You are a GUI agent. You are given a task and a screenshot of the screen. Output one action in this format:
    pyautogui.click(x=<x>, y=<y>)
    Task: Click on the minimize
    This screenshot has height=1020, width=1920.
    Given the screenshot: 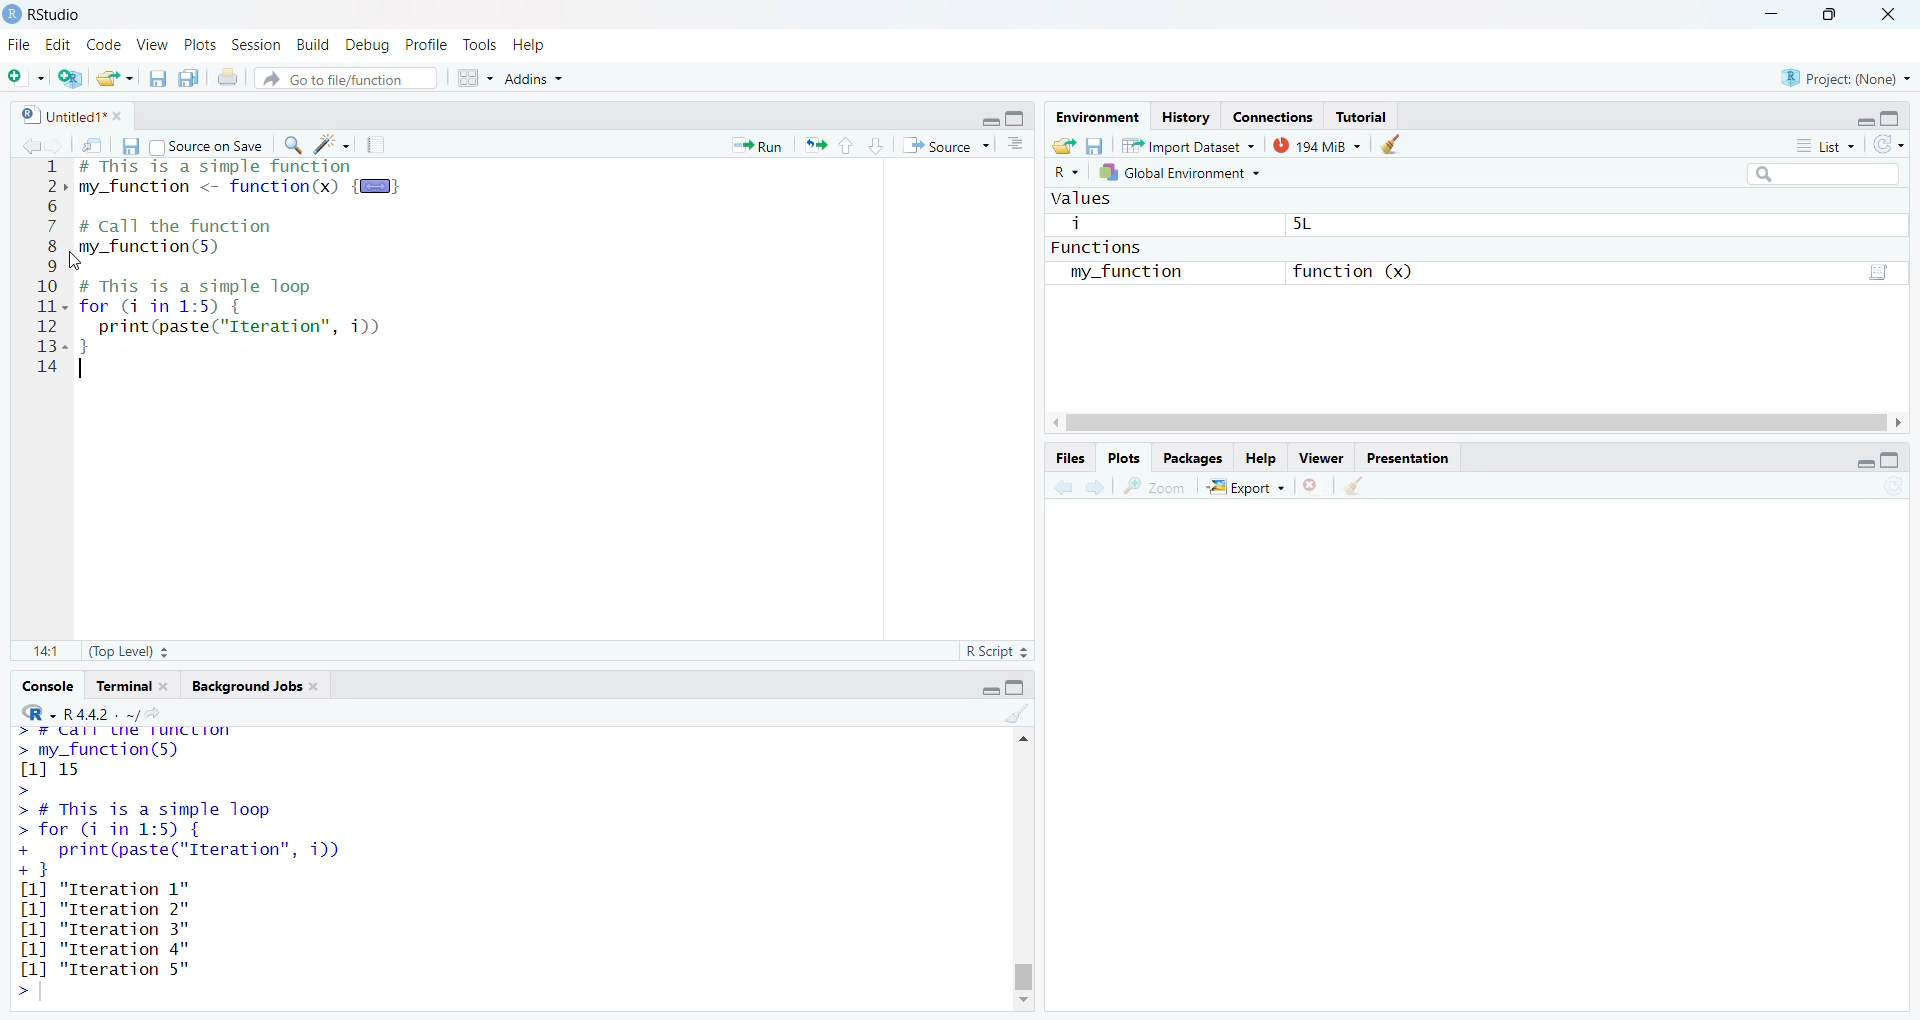 What is the action you would take?
    pyautogui.click(x=1856, y=463)
    